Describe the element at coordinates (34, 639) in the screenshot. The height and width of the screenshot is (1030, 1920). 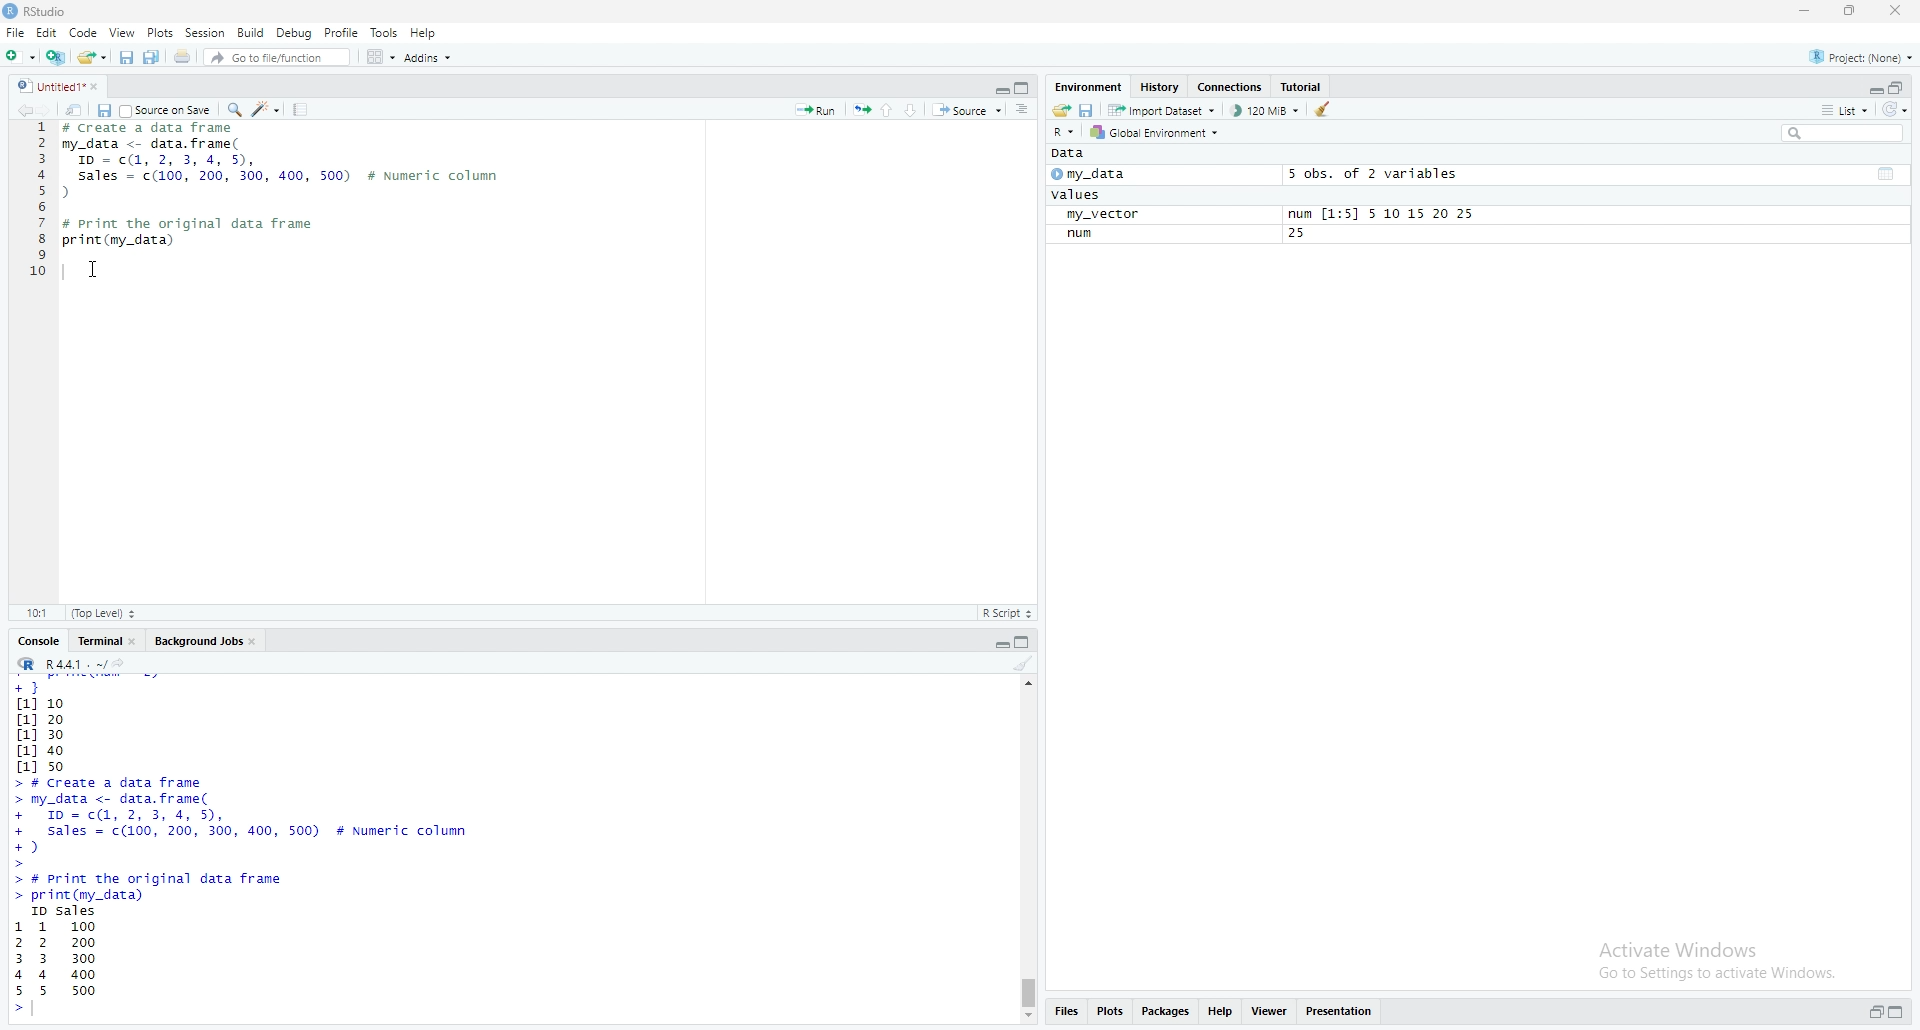
I see `console` at that location.